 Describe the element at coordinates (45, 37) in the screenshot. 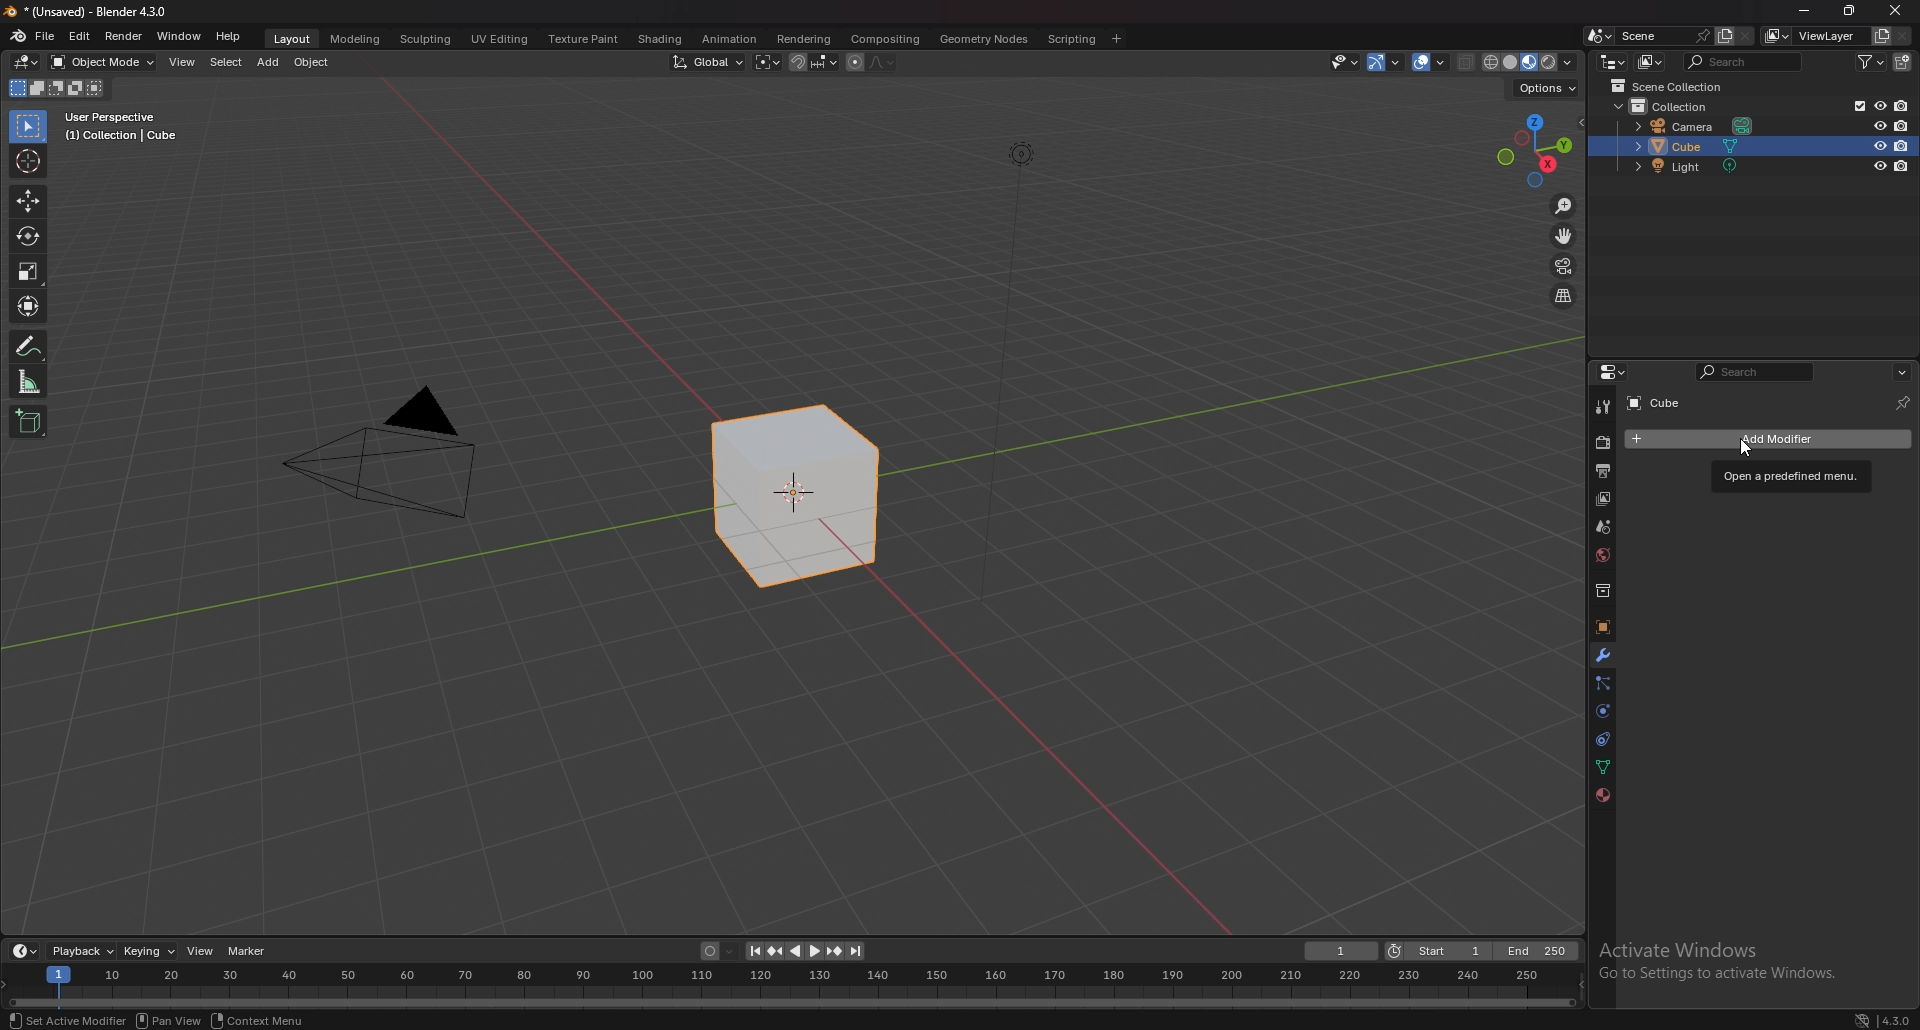

I see `file` at that location.